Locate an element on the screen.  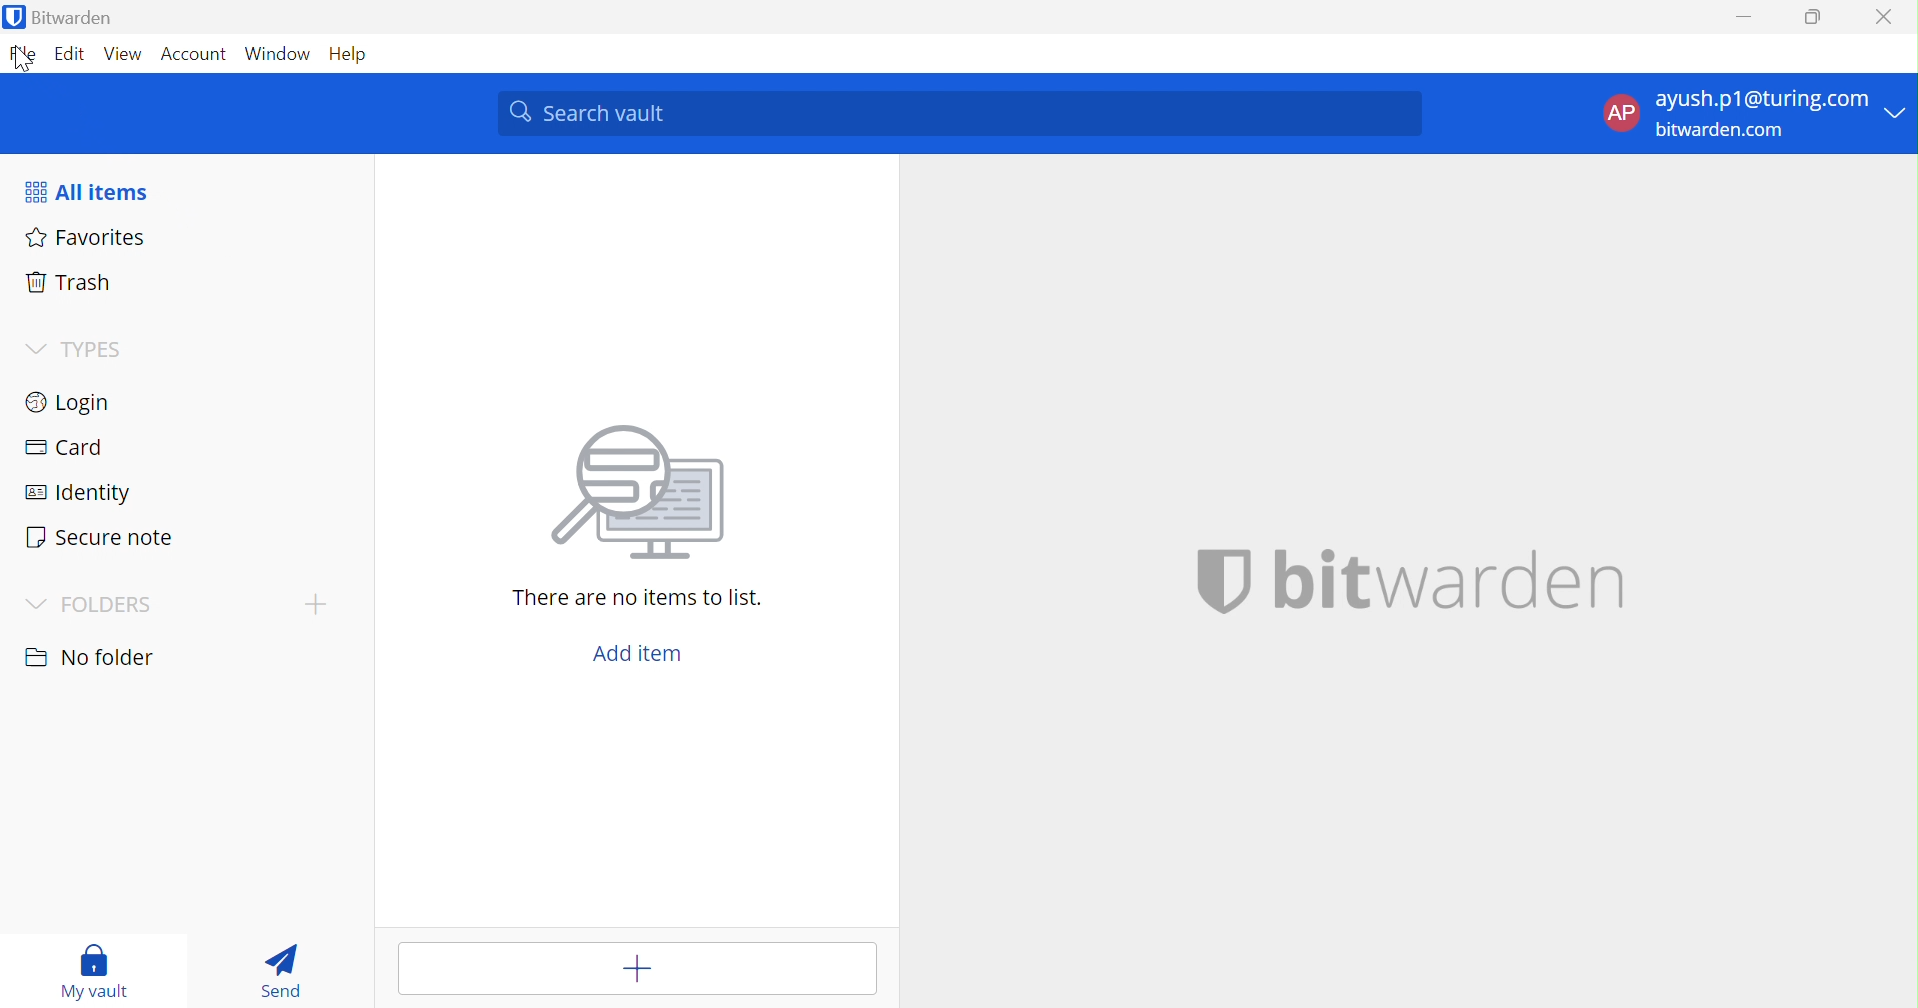
Add item is located at coordinates (637, 653).